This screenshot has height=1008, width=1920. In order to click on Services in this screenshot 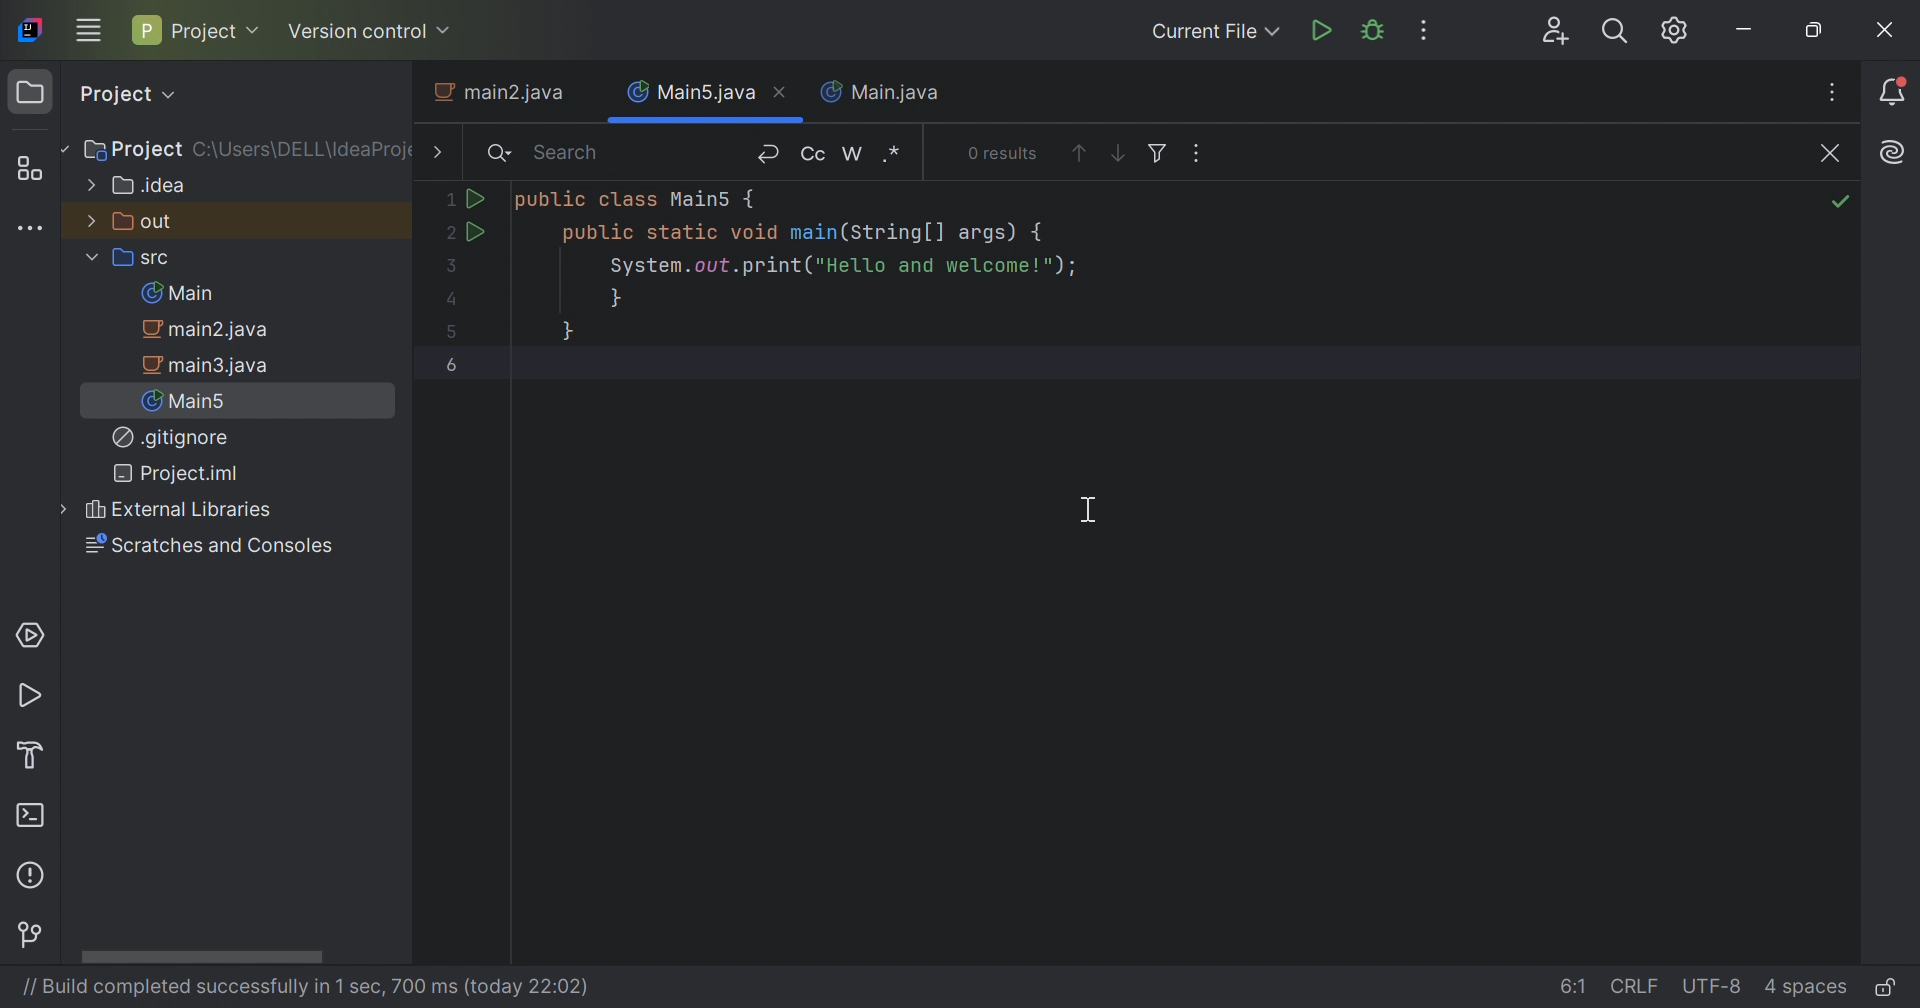, I will do `click(28, 633)`.